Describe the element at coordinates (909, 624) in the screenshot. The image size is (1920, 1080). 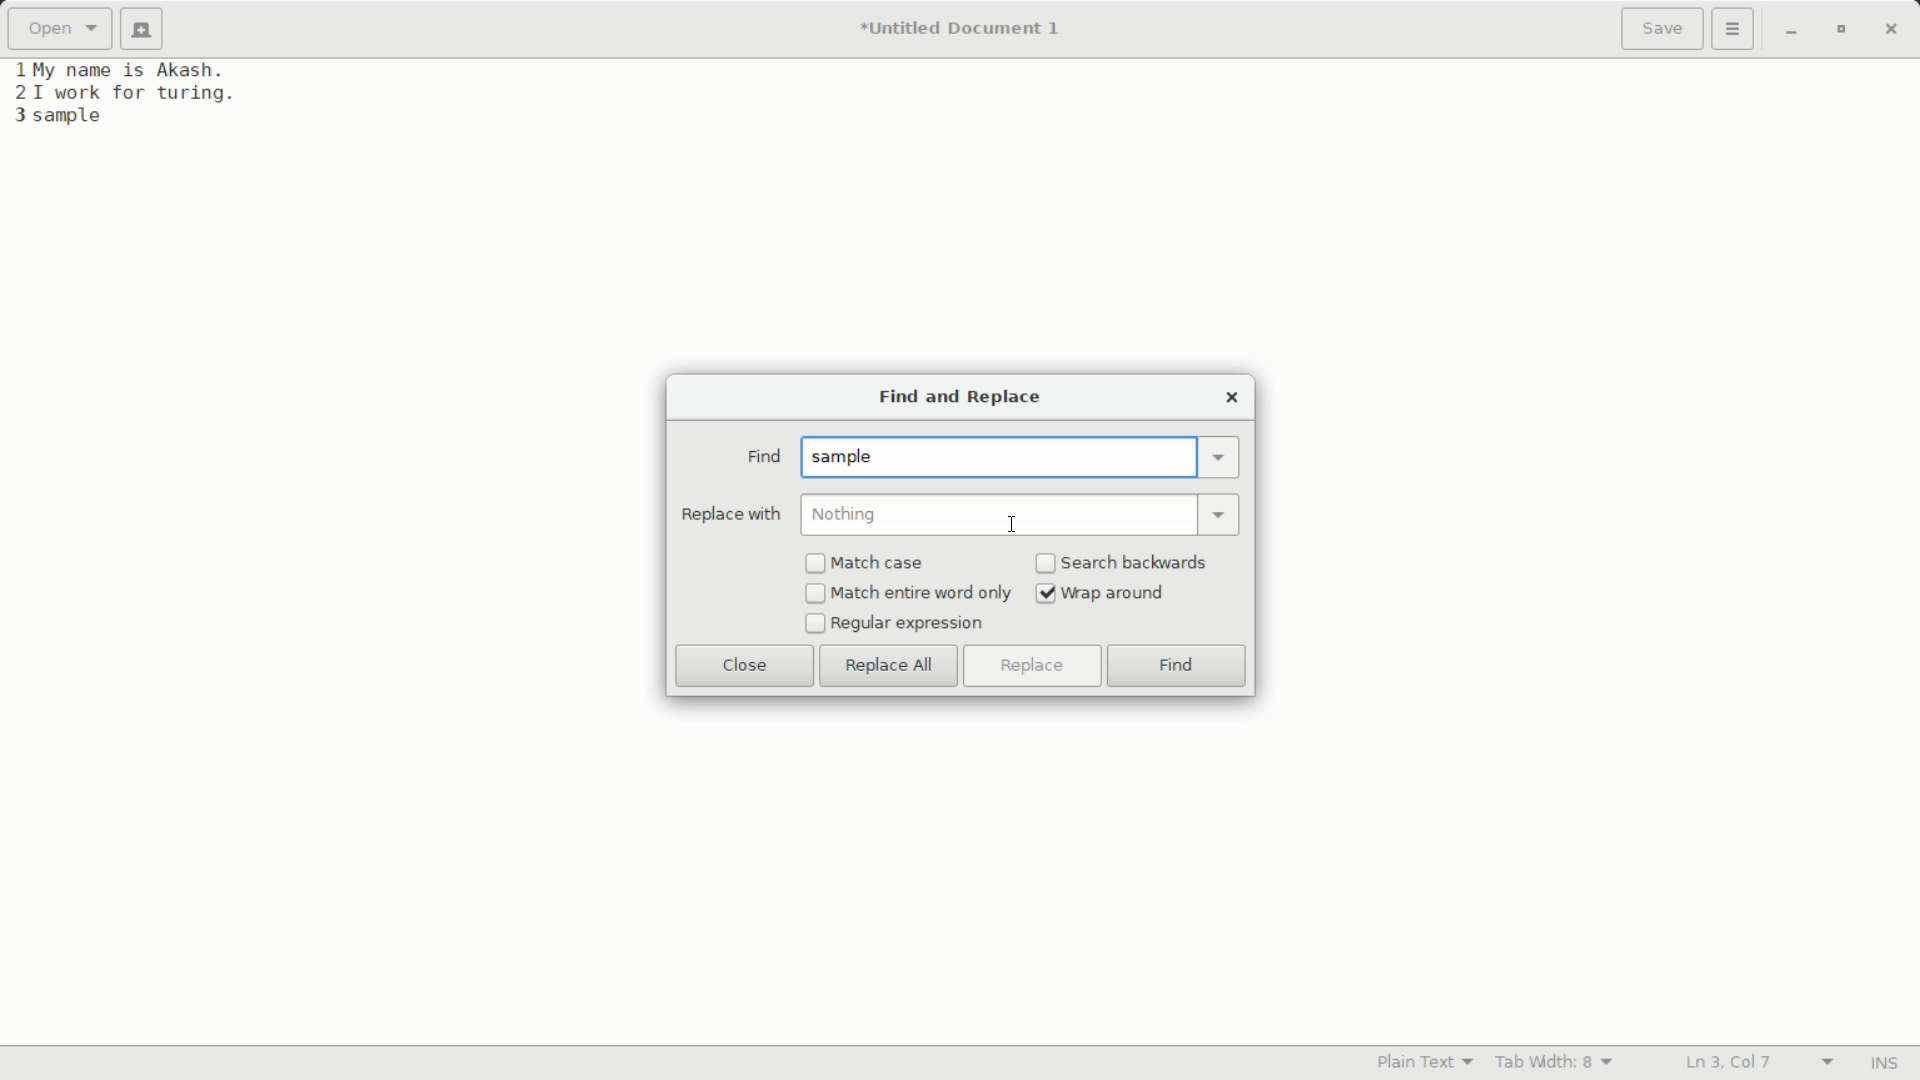
I see `regular expression` at that location.